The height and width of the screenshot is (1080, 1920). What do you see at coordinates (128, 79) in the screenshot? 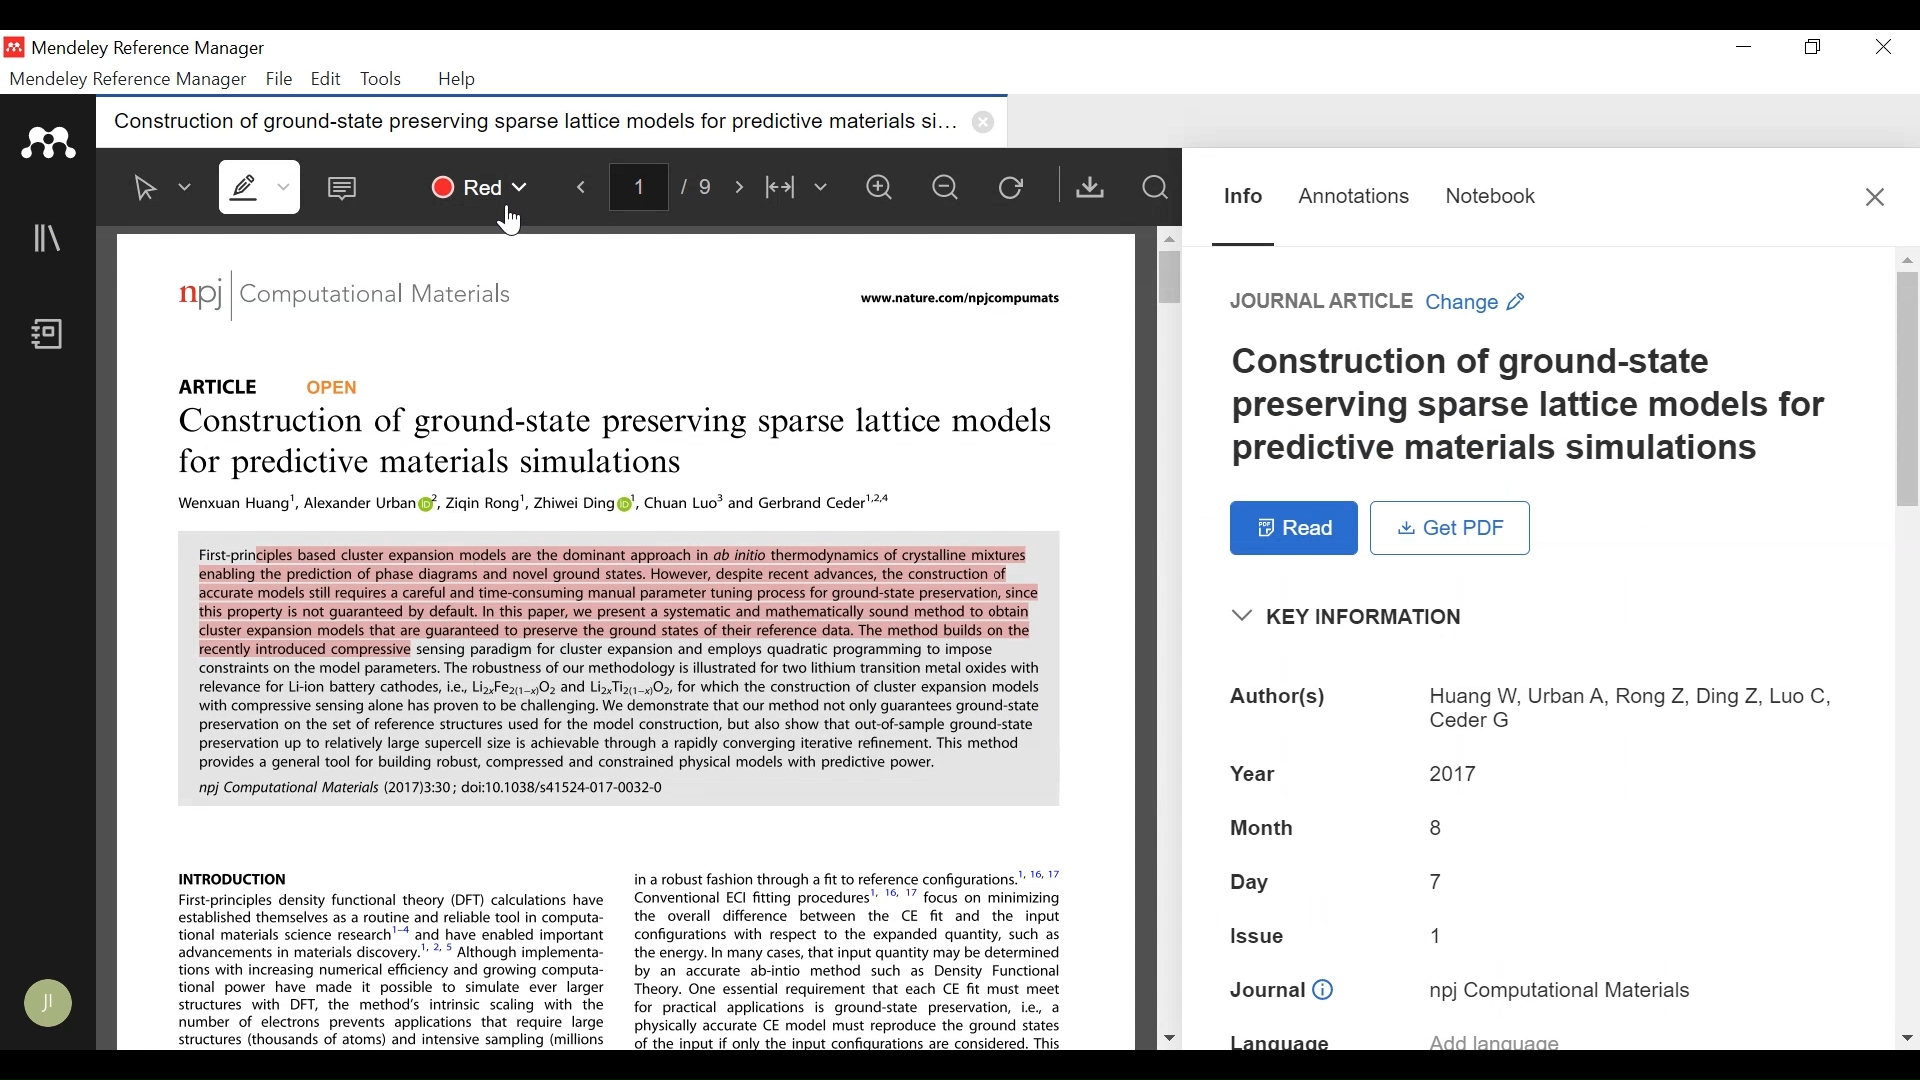
I see `Mendeley Reference Manager` at bounding box center [128, 79].